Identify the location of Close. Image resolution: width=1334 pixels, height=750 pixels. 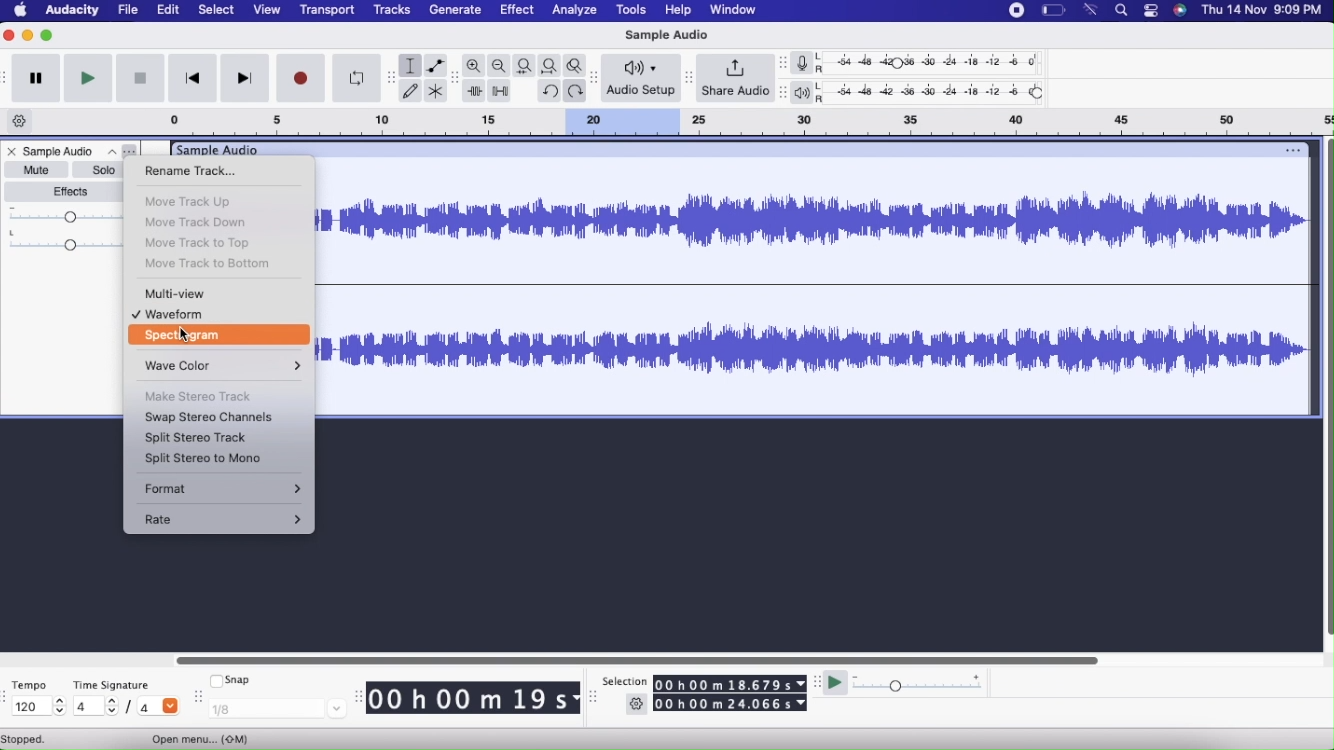
(11, 36).